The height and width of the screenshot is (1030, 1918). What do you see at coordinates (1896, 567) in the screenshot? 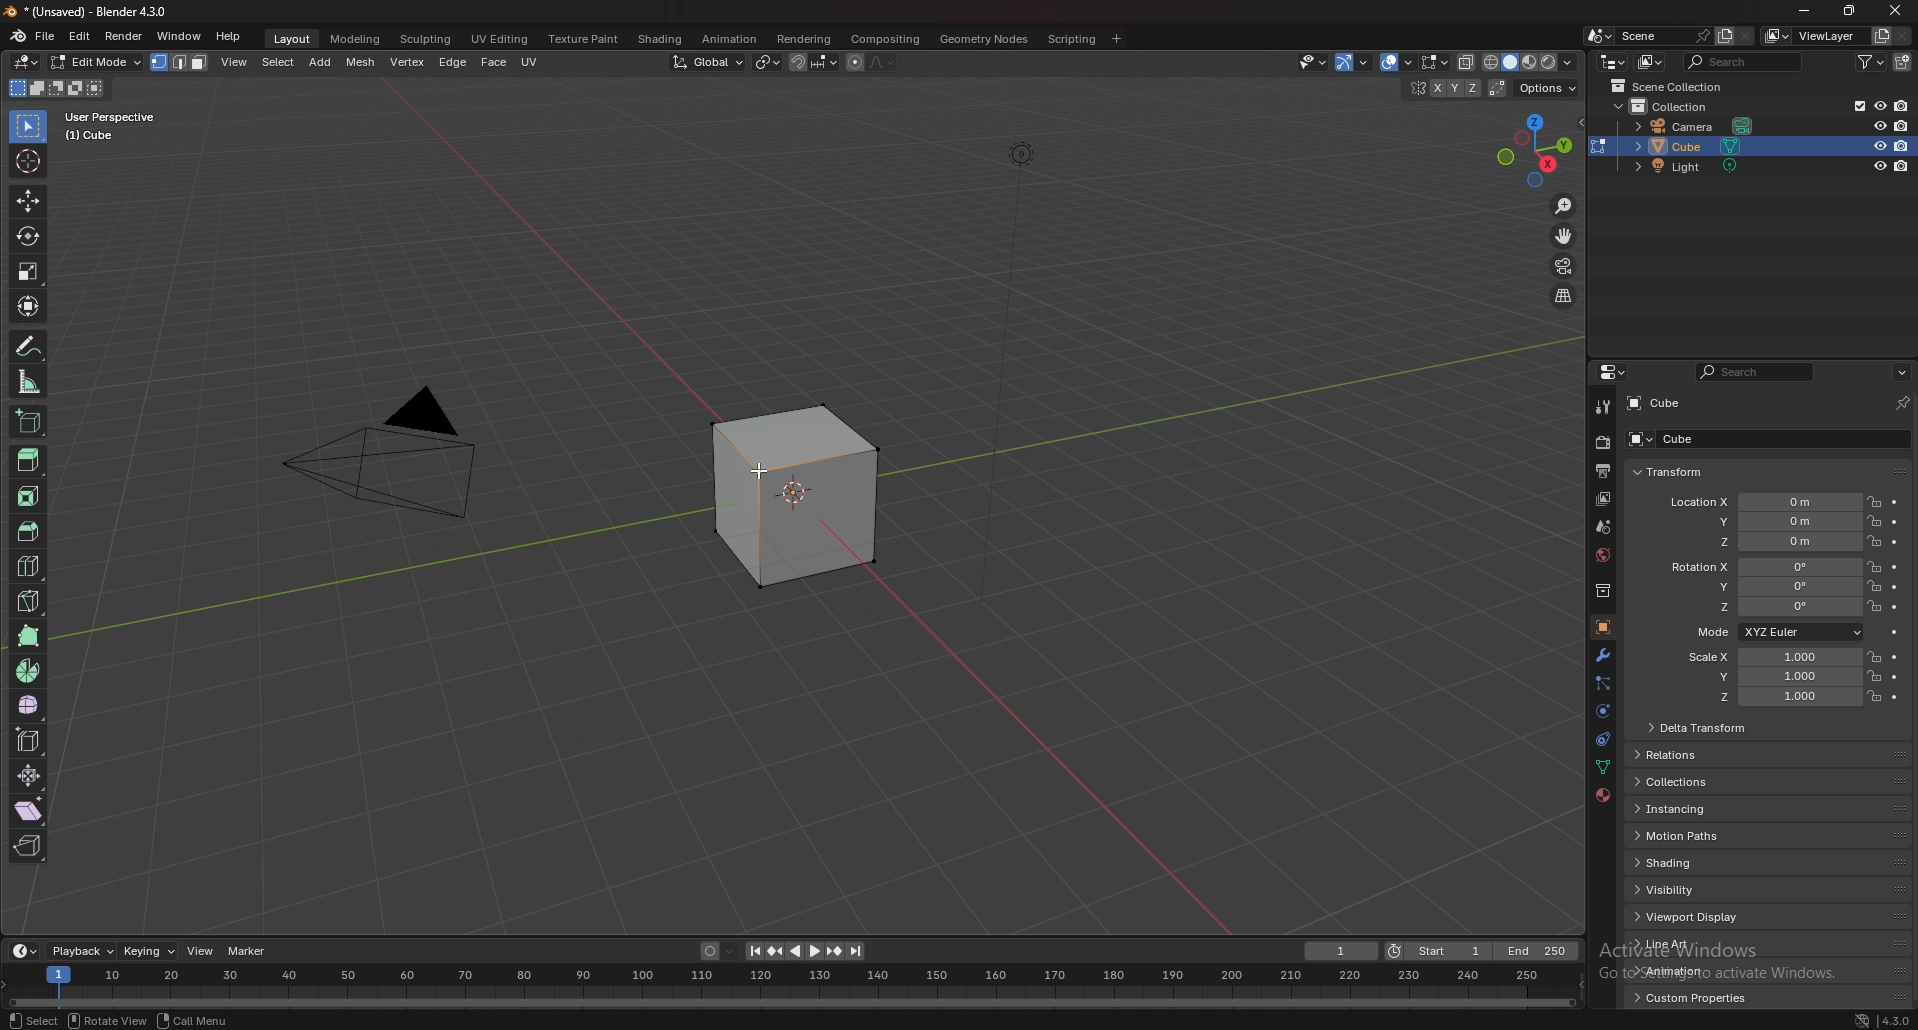
I see `animate property` at bounding box center [1896, 567].